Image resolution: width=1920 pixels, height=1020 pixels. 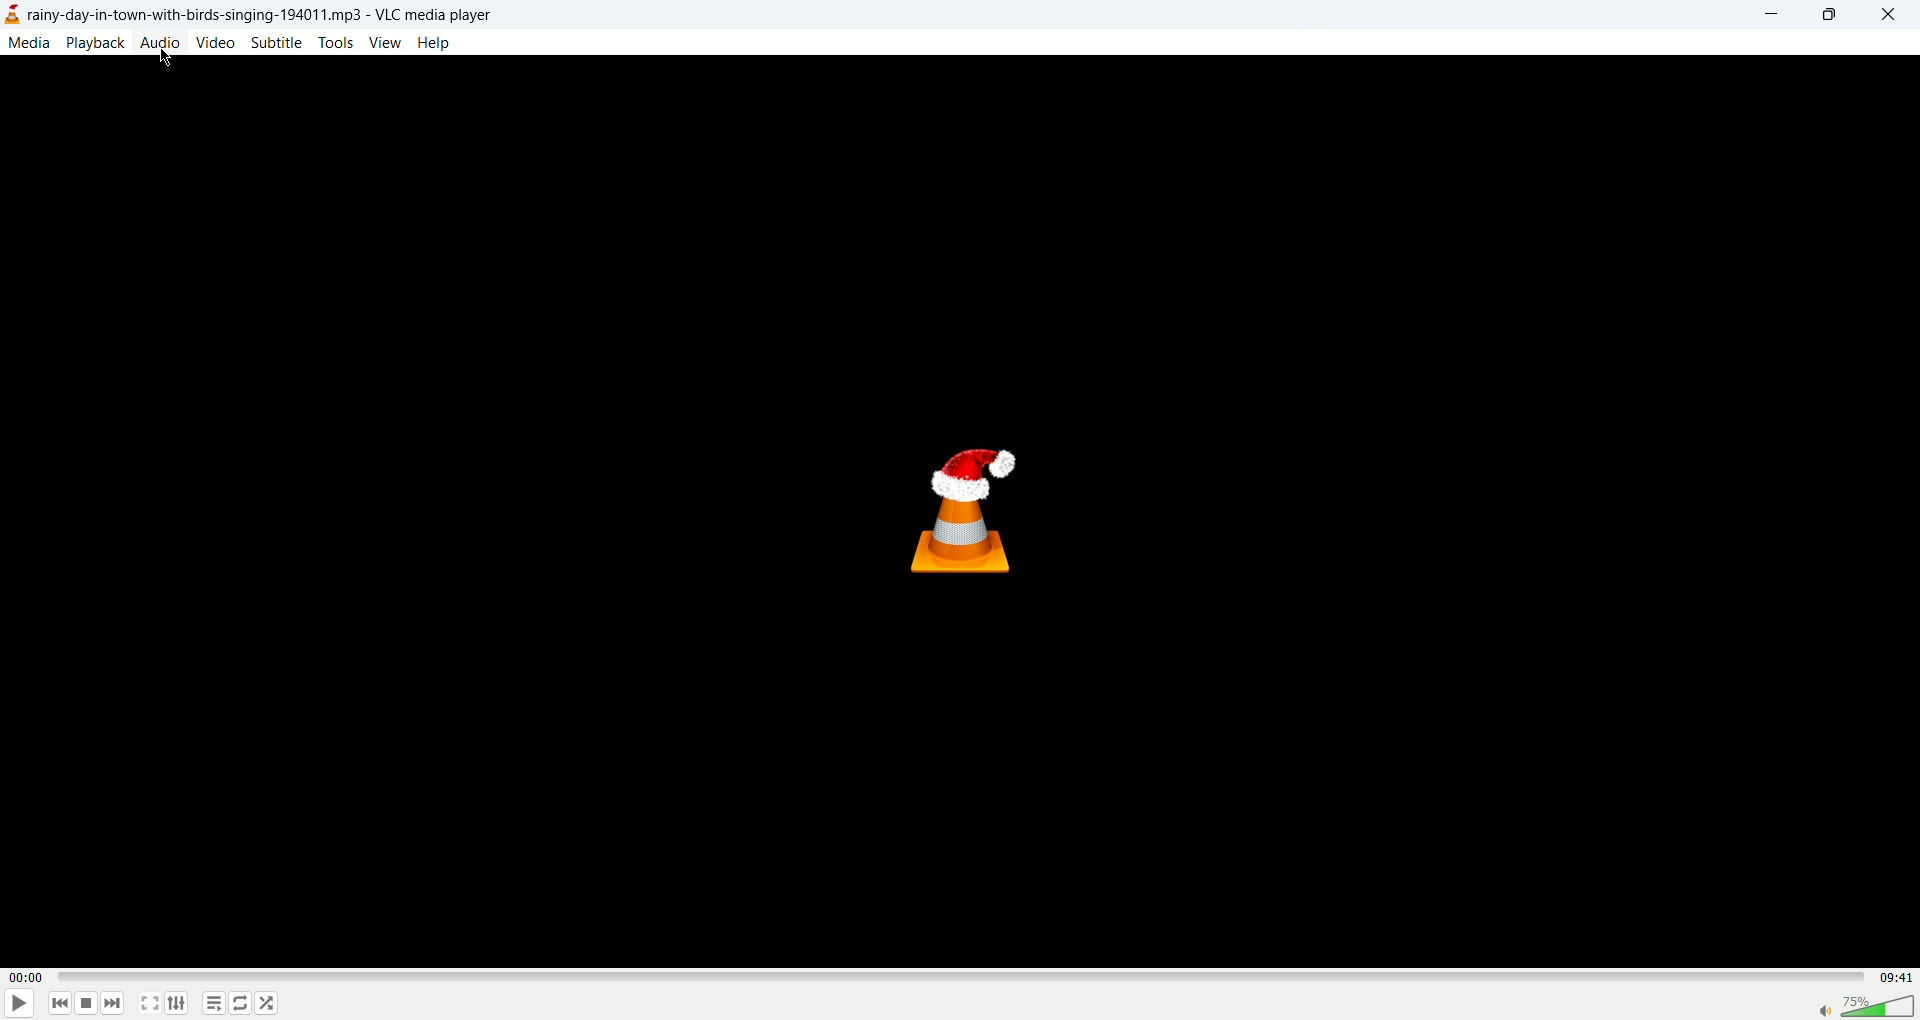 I want to click on video, so click(x=216, y=43).